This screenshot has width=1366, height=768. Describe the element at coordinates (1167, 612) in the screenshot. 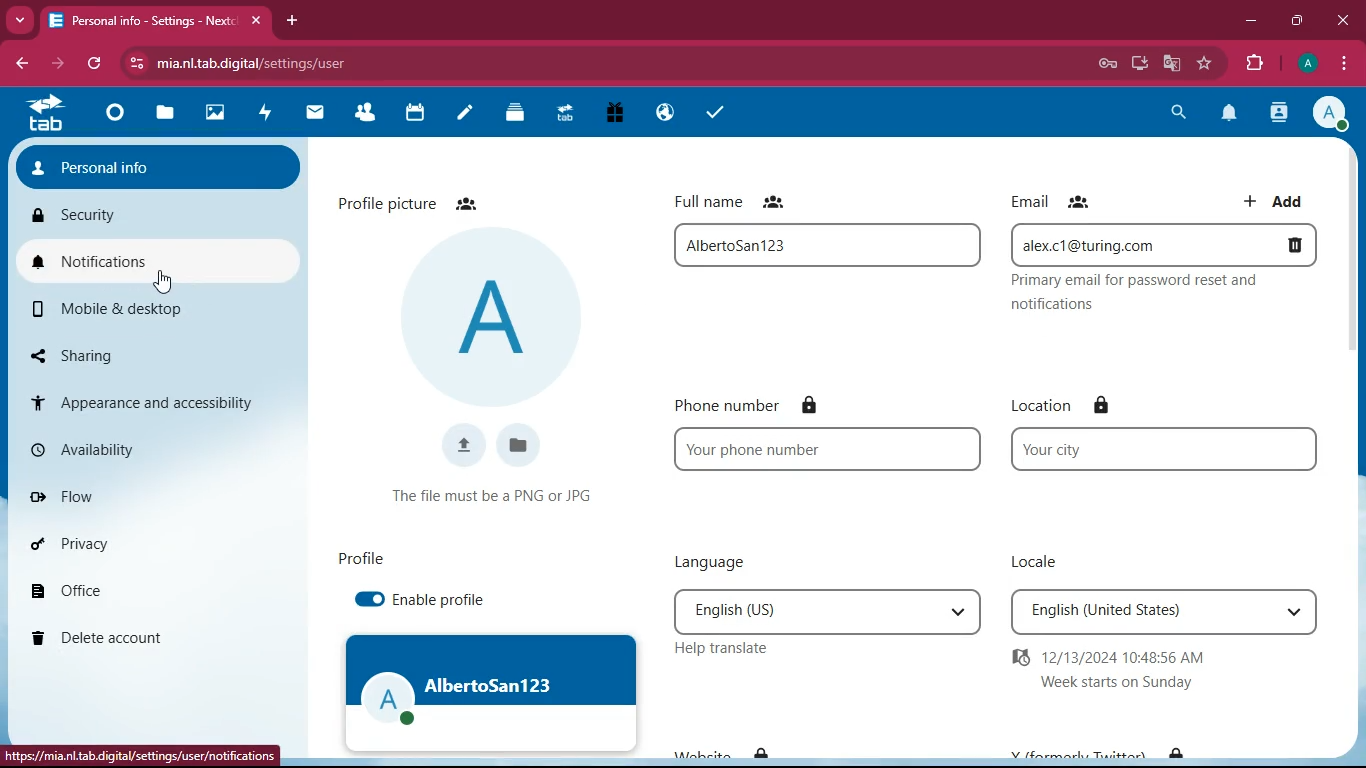

I see `English(United States)` at that location.